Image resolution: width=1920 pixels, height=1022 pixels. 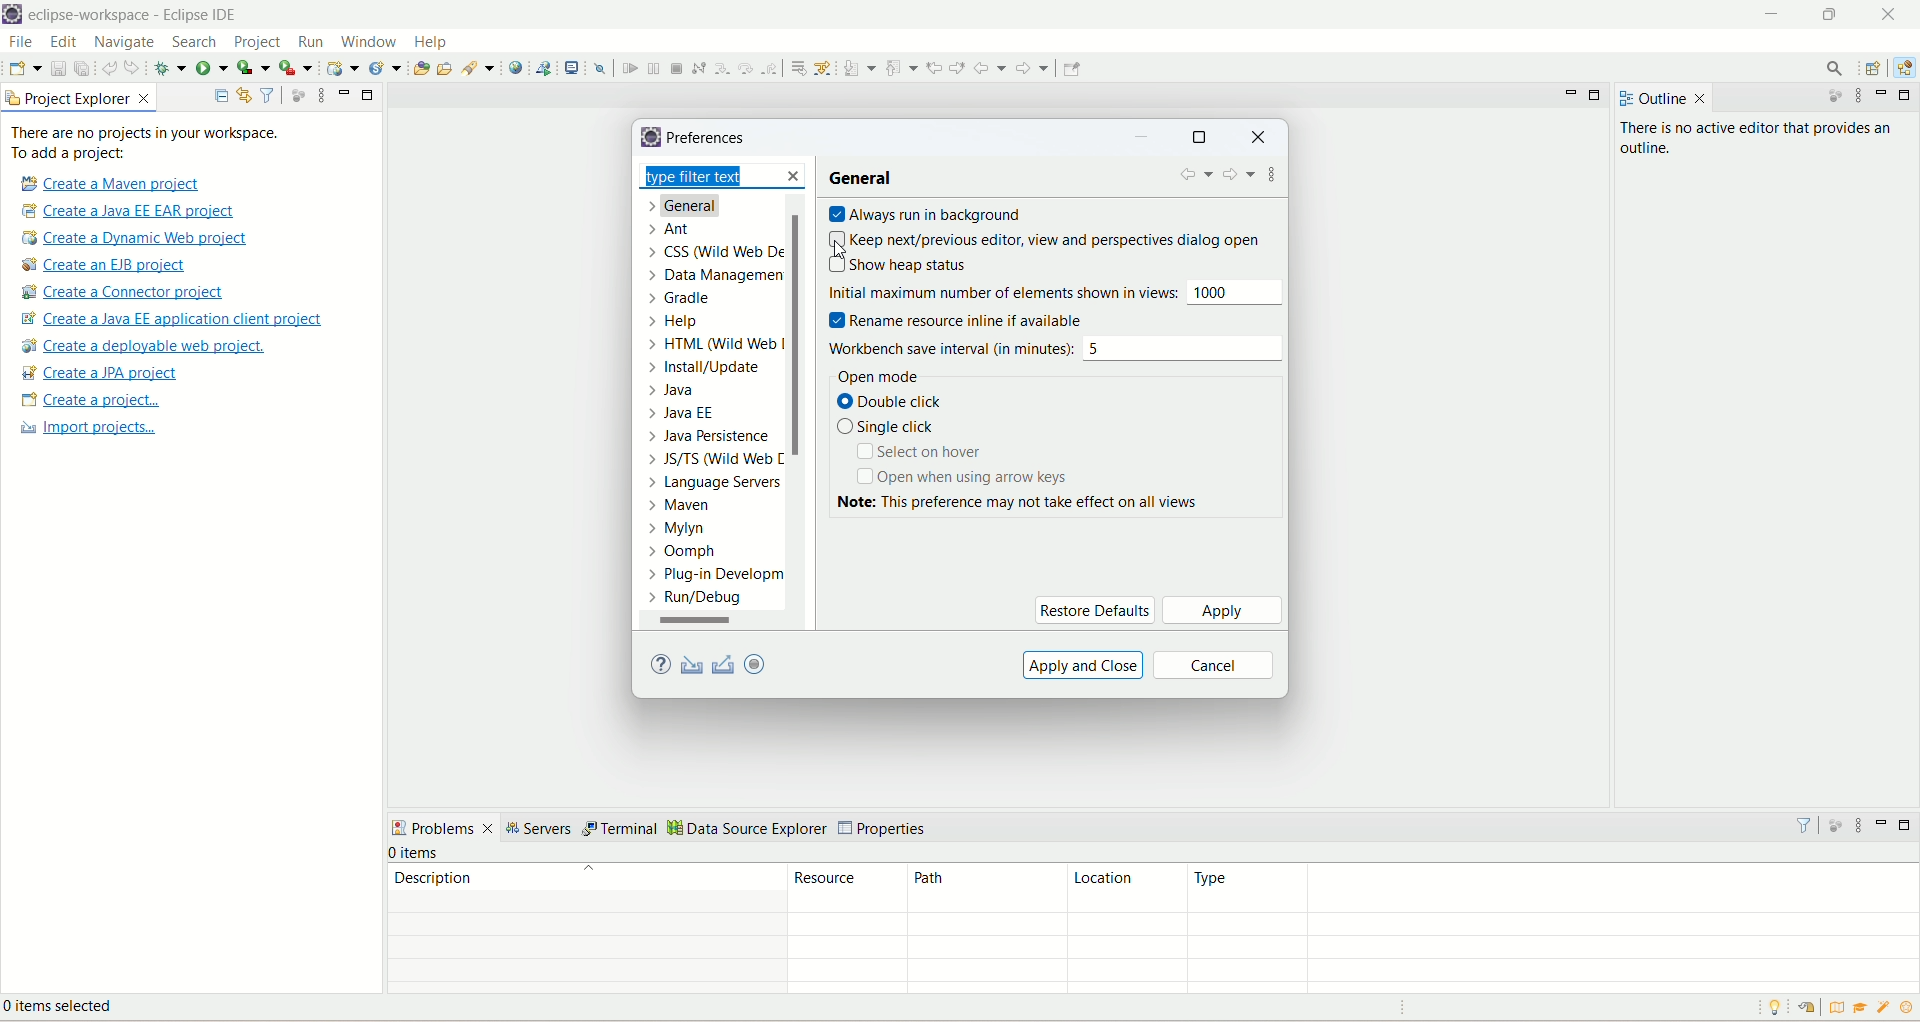 What do you see at coordinates (197, 43) in the screenshot?
I see `search` at bounding box center [197, 43].